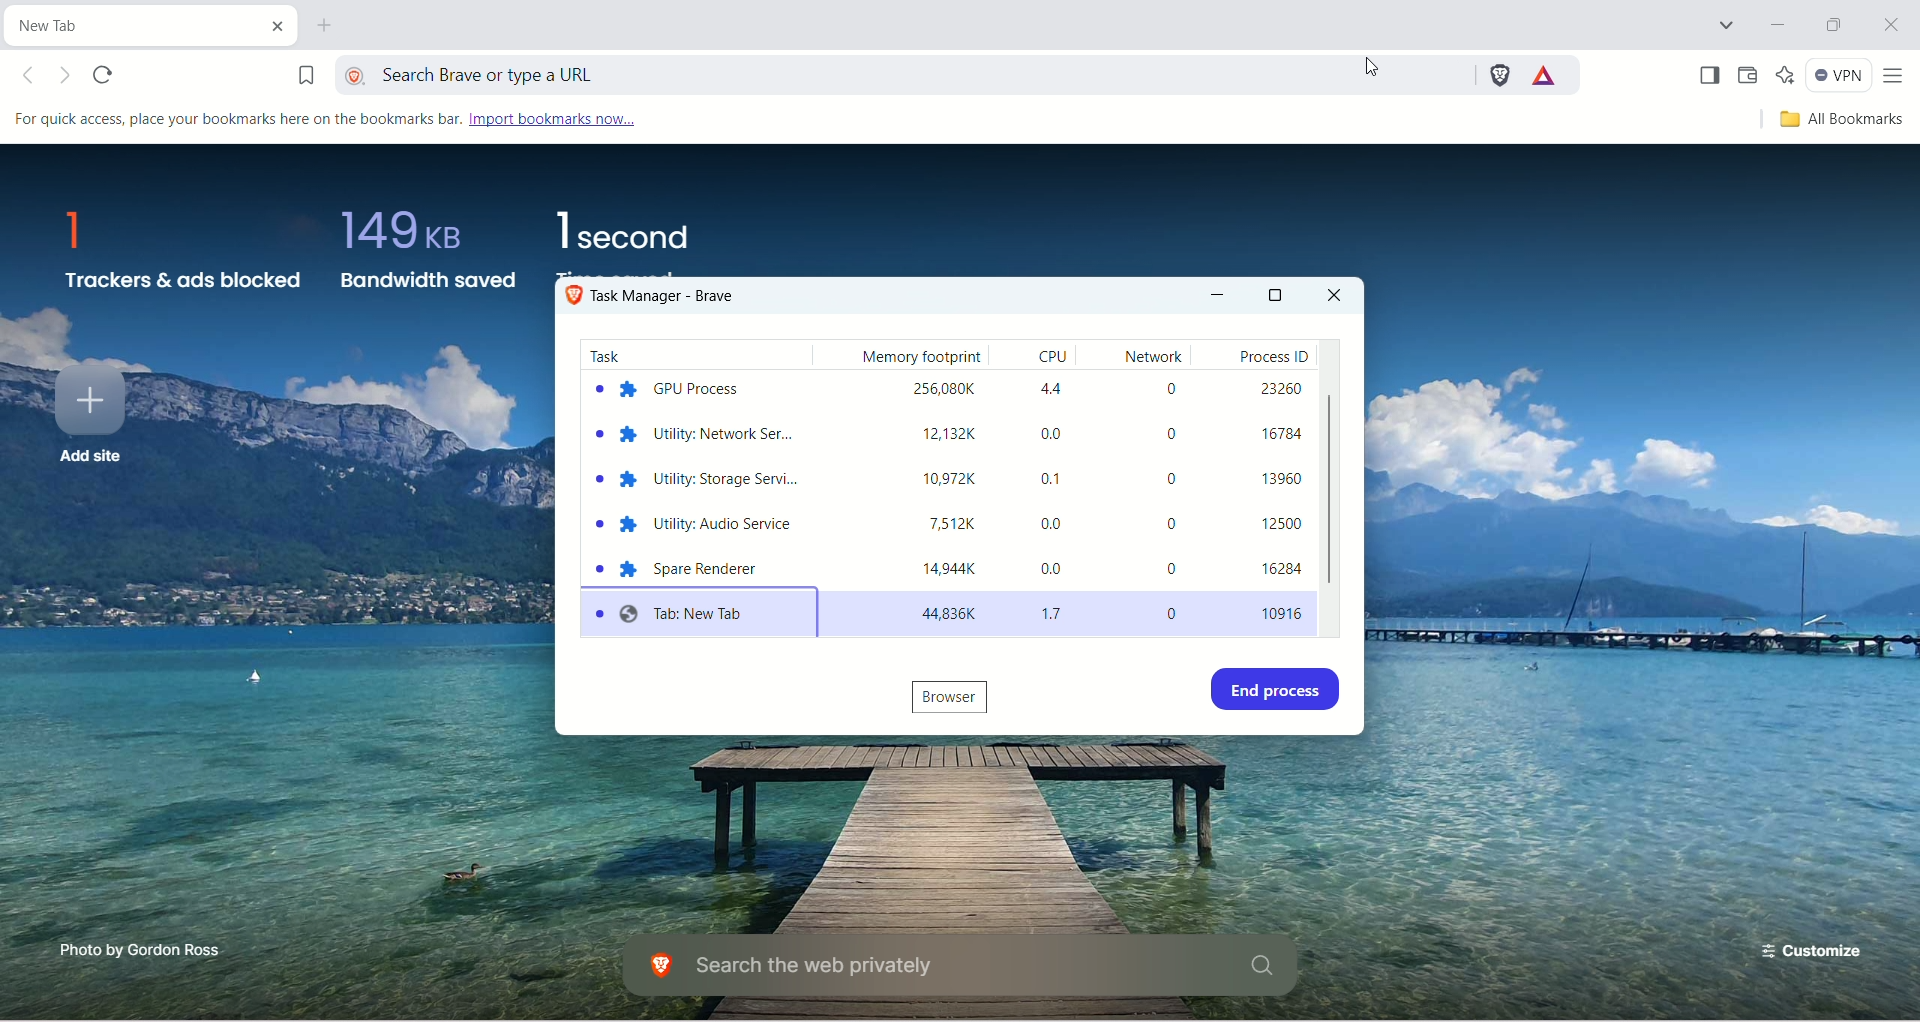 This screenshot has height=1022, width=1920. I want to click on utility-audio service, so click(695, 527).